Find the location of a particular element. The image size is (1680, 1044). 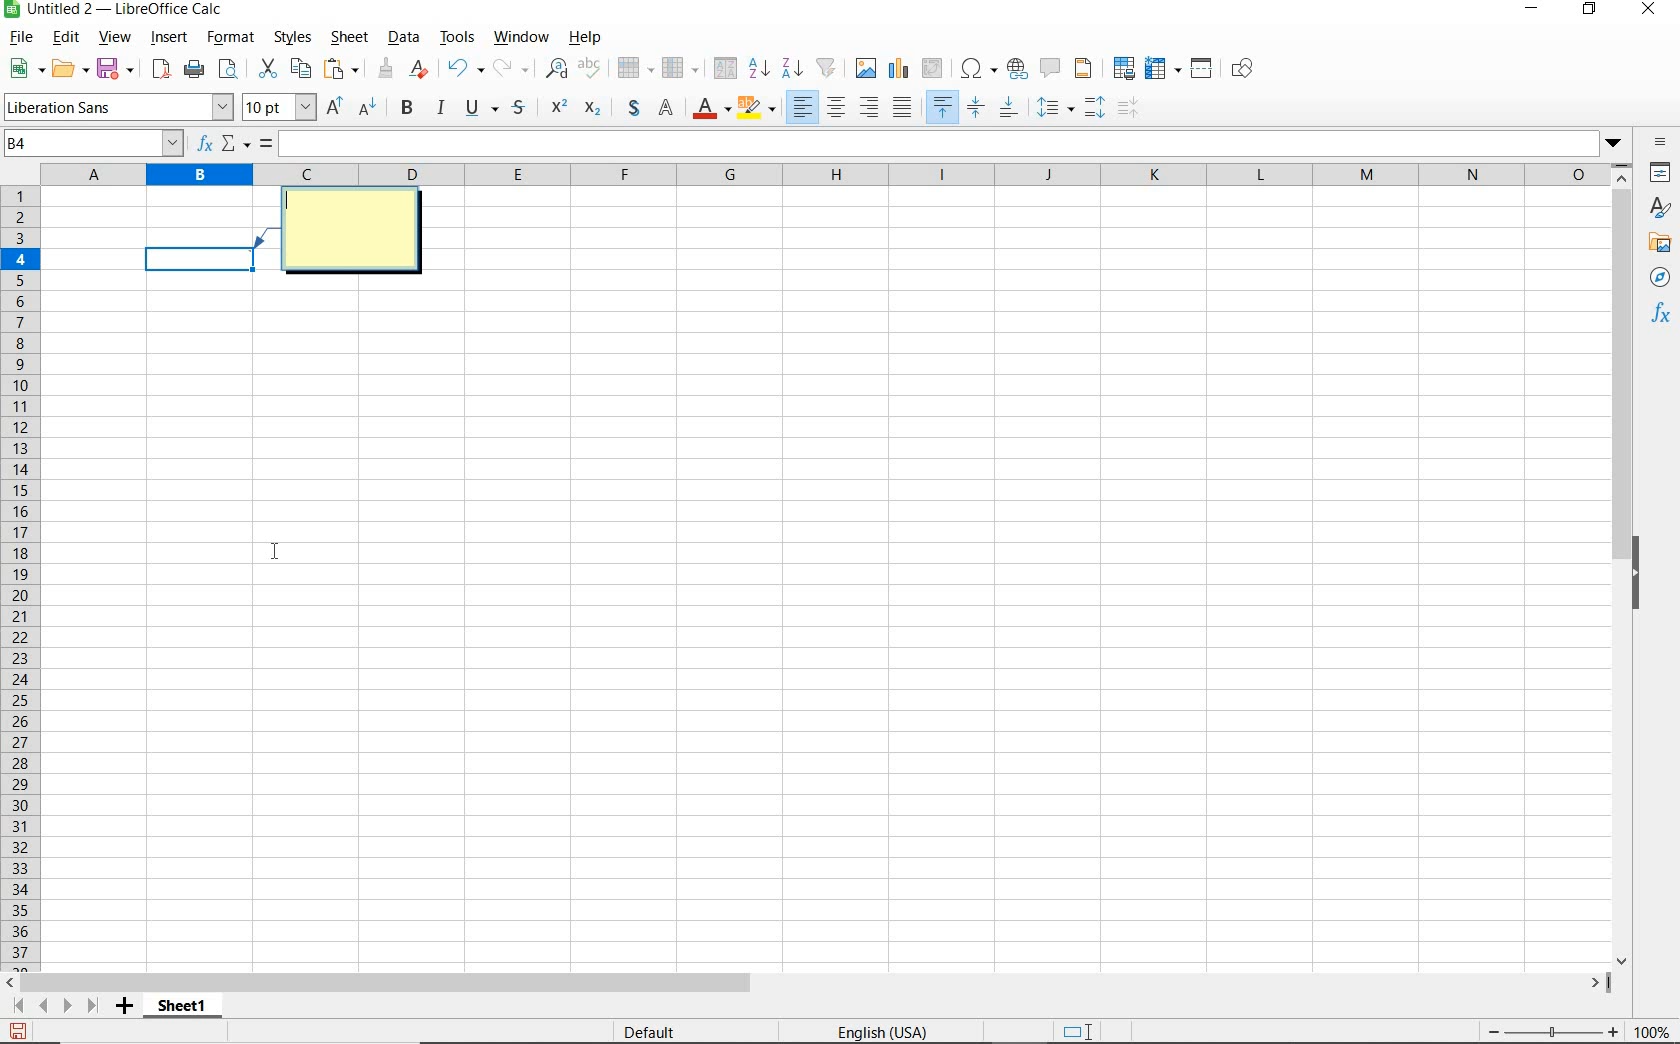

cursor is located at coordinates (314, 209).